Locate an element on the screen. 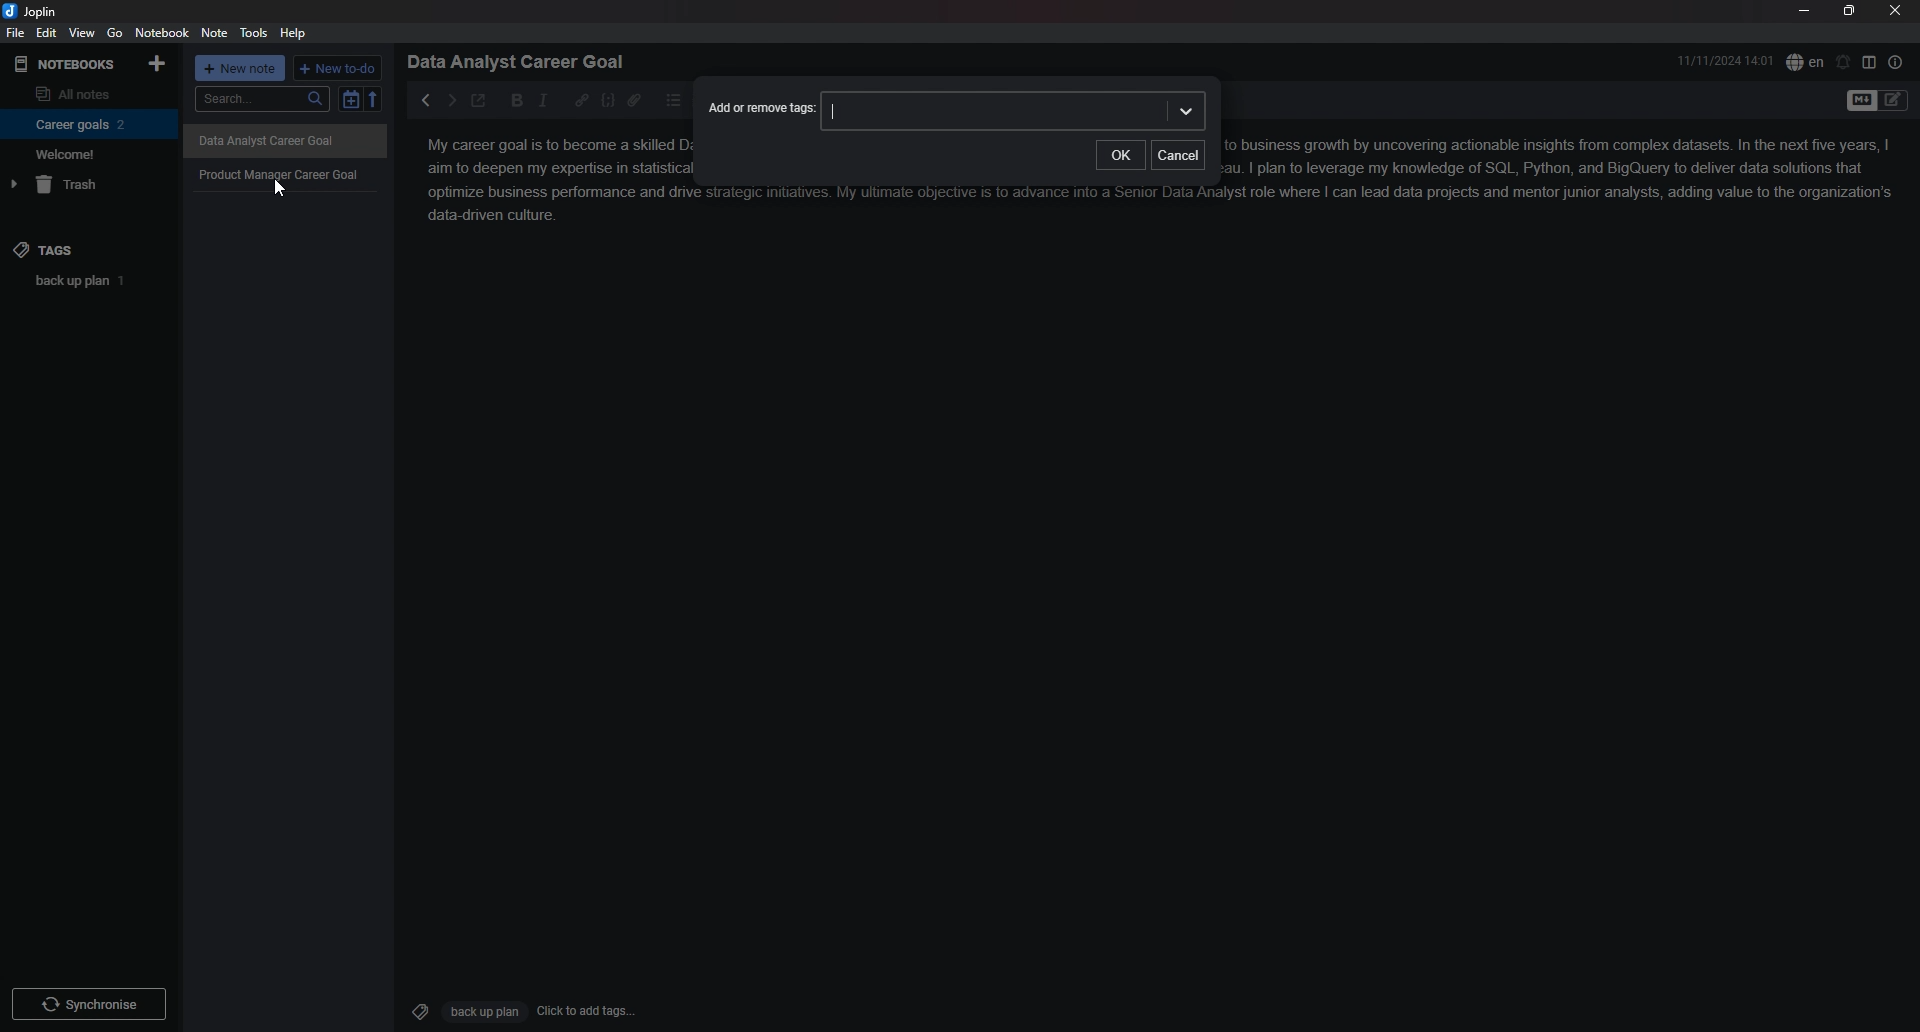 Image resolution: width=1920 pixels, height=1032 pixels.  is located at coordinates (291, 144).